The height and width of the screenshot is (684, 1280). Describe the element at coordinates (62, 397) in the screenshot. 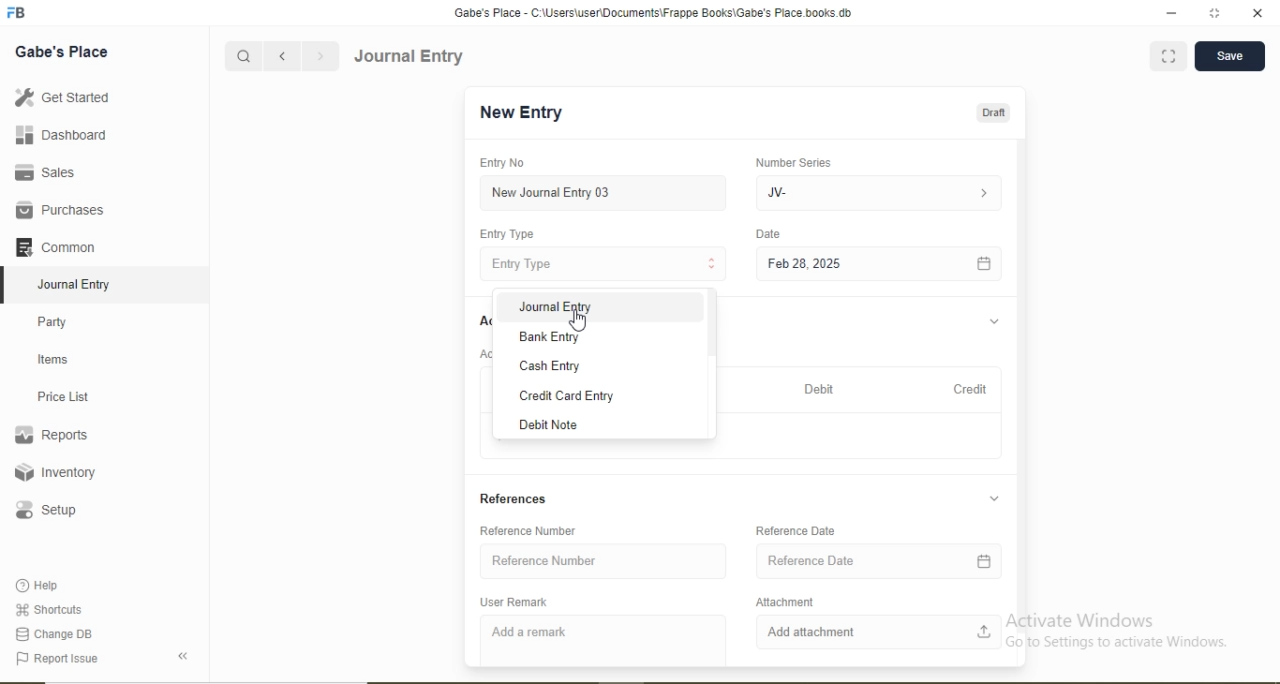

I see `Price List` at that location.